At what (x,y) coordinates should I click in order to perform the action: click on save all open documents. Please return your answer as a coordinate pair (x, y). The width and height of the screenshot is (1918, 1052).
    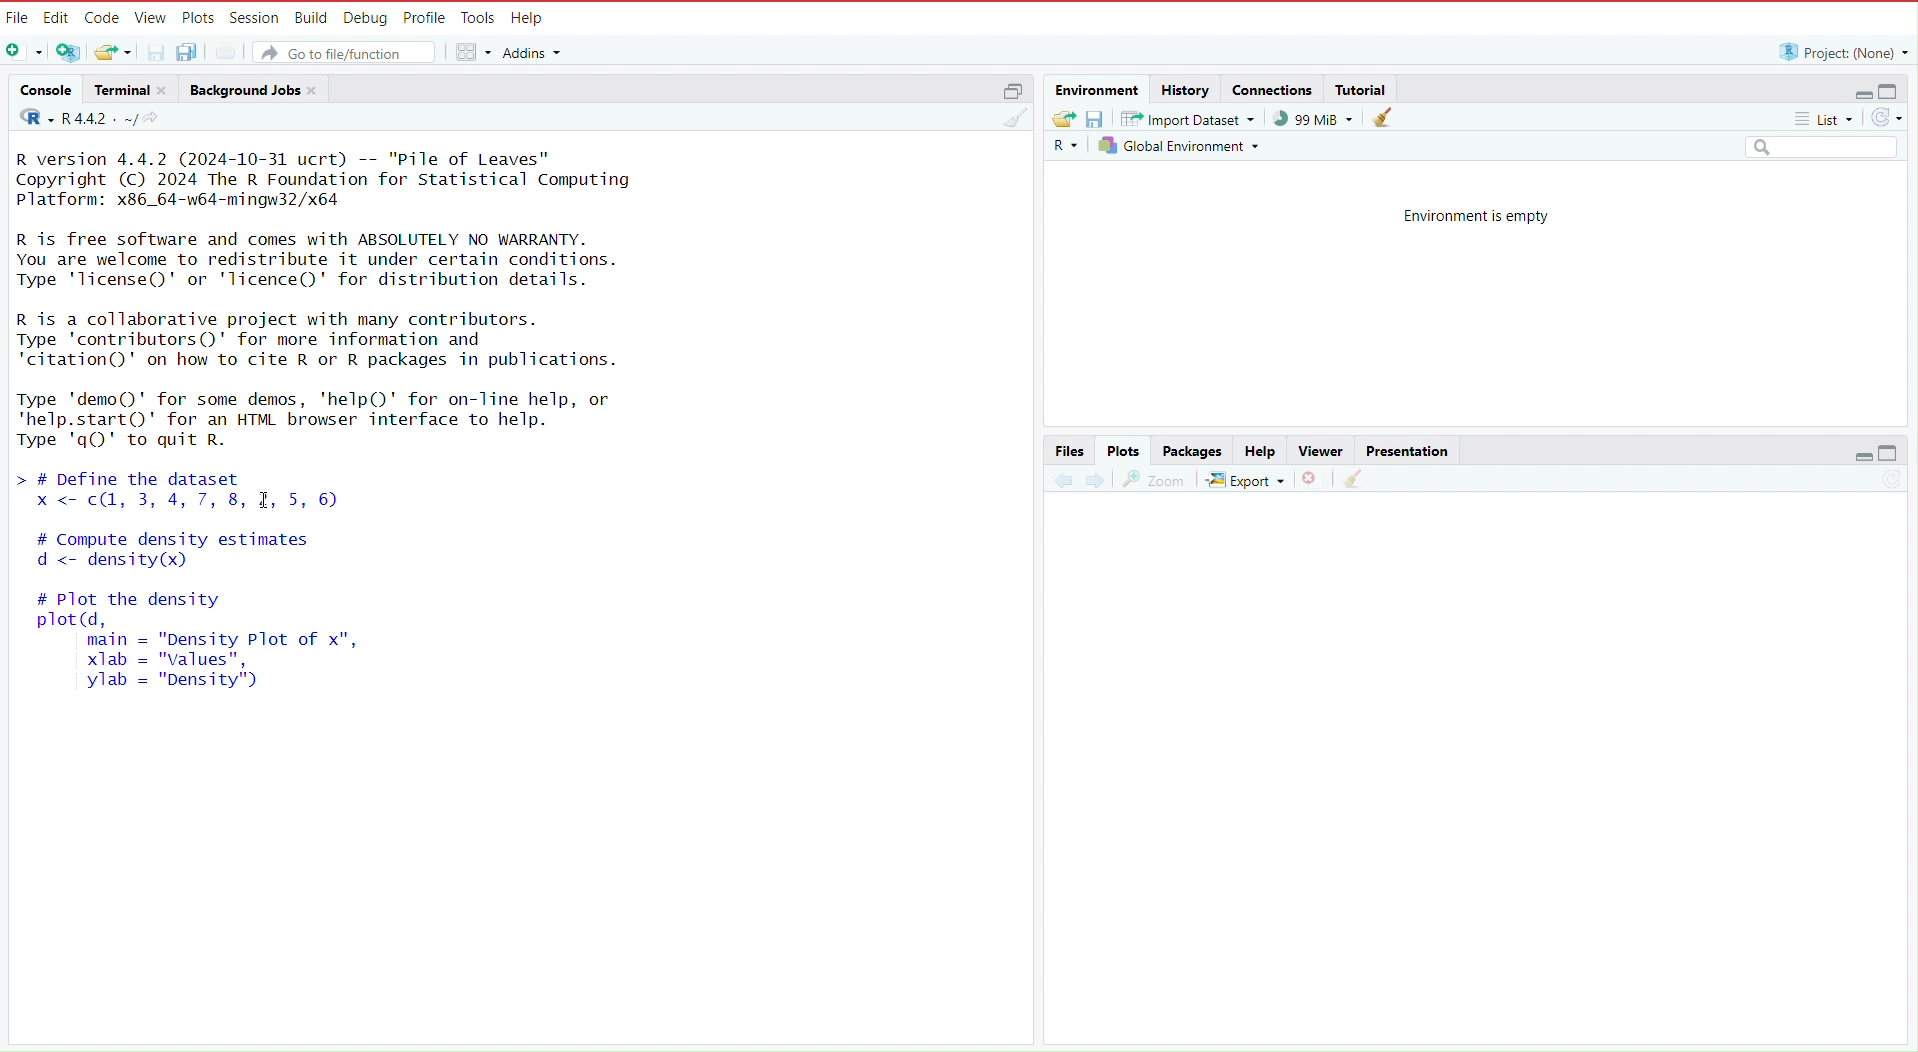
    Looking at the image, I should click on (190, 53).